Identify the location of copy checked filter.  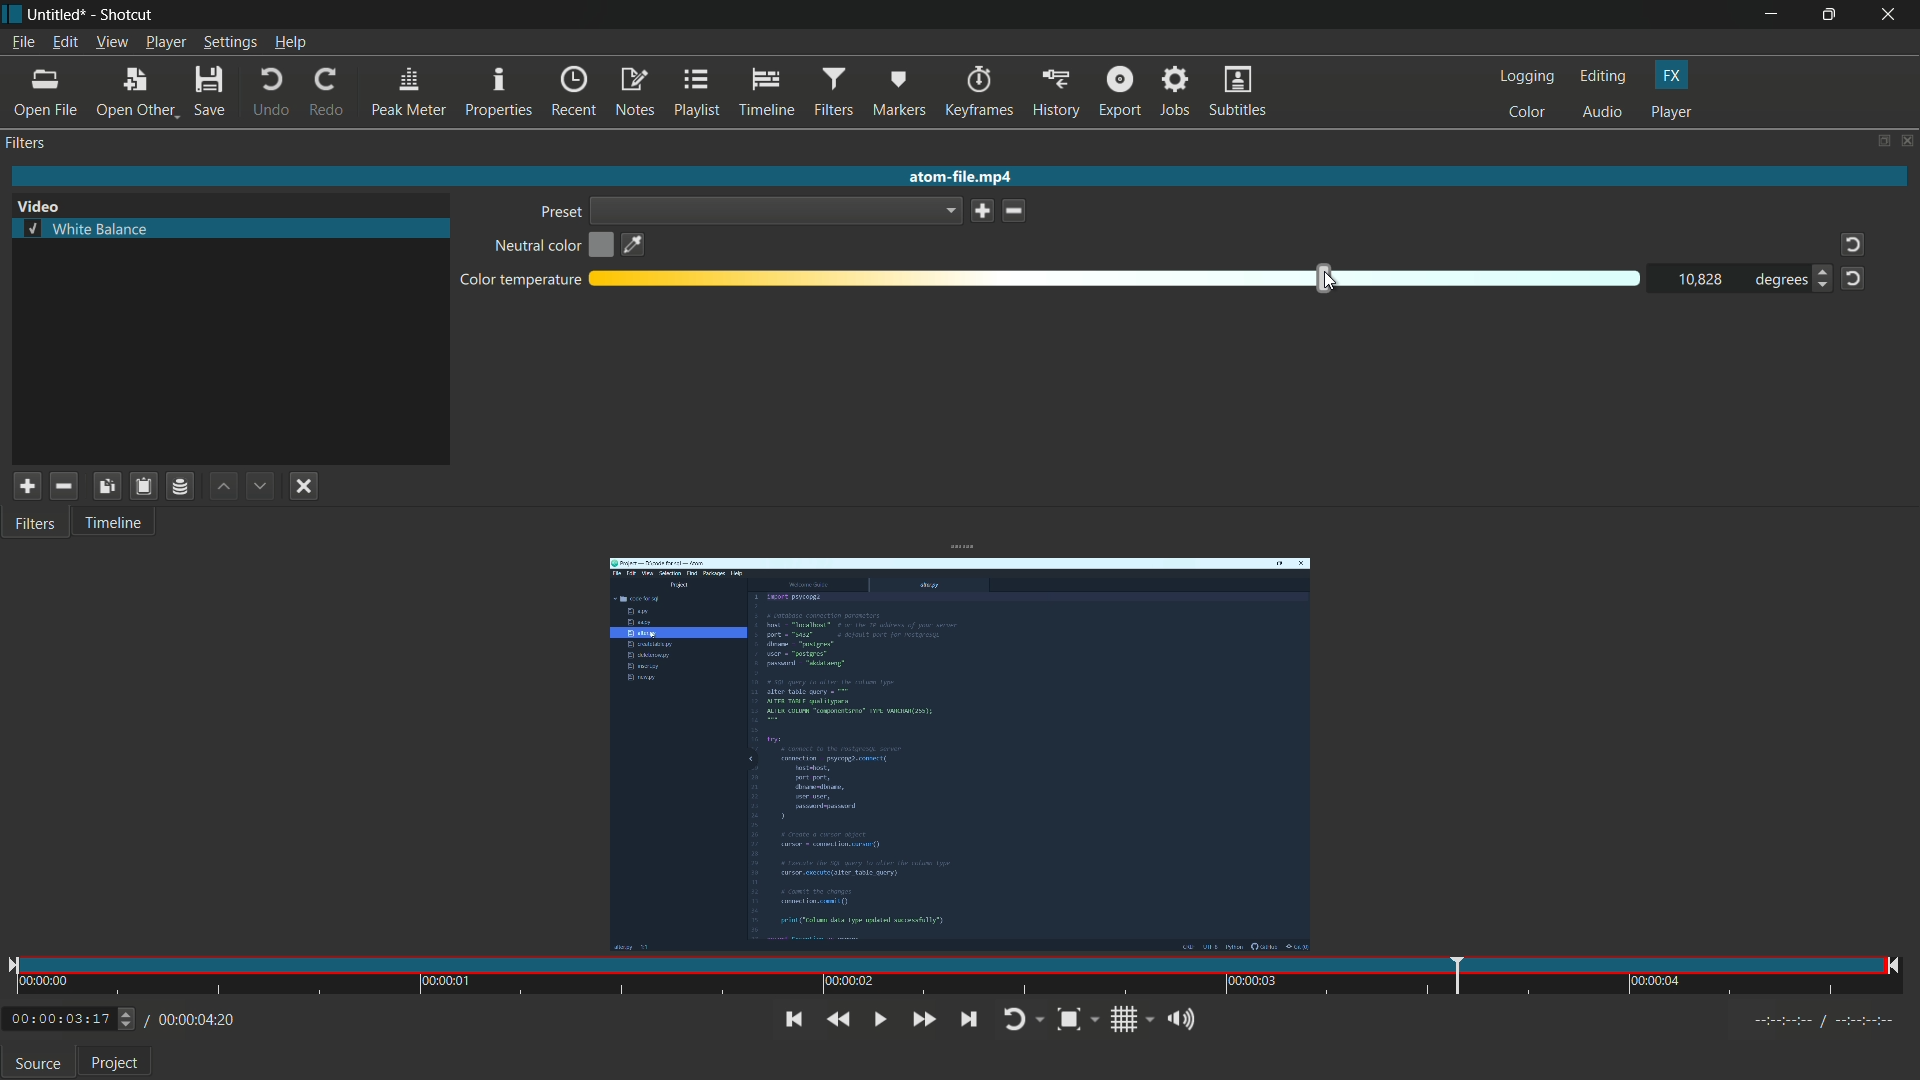
(105, 486).